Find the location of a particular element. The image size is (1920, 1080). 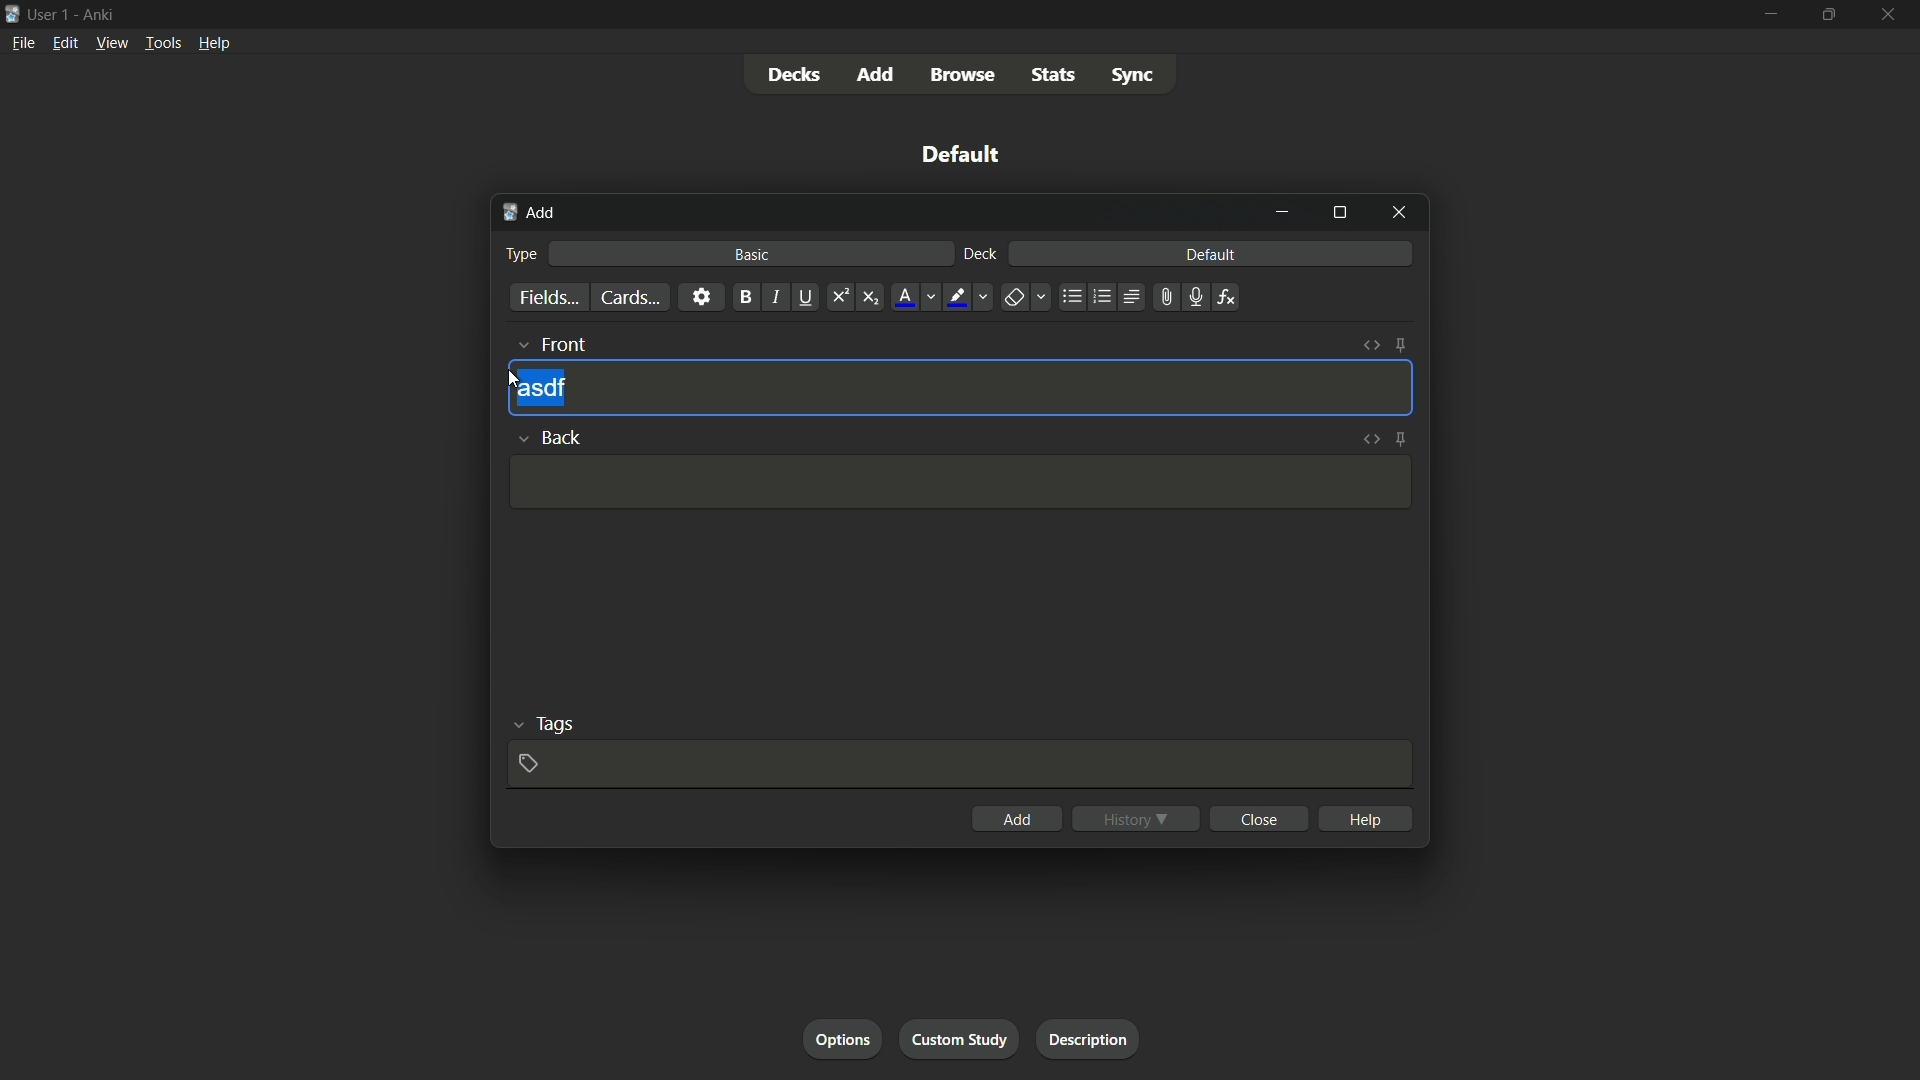

underline is located at coordinates (806, 297).